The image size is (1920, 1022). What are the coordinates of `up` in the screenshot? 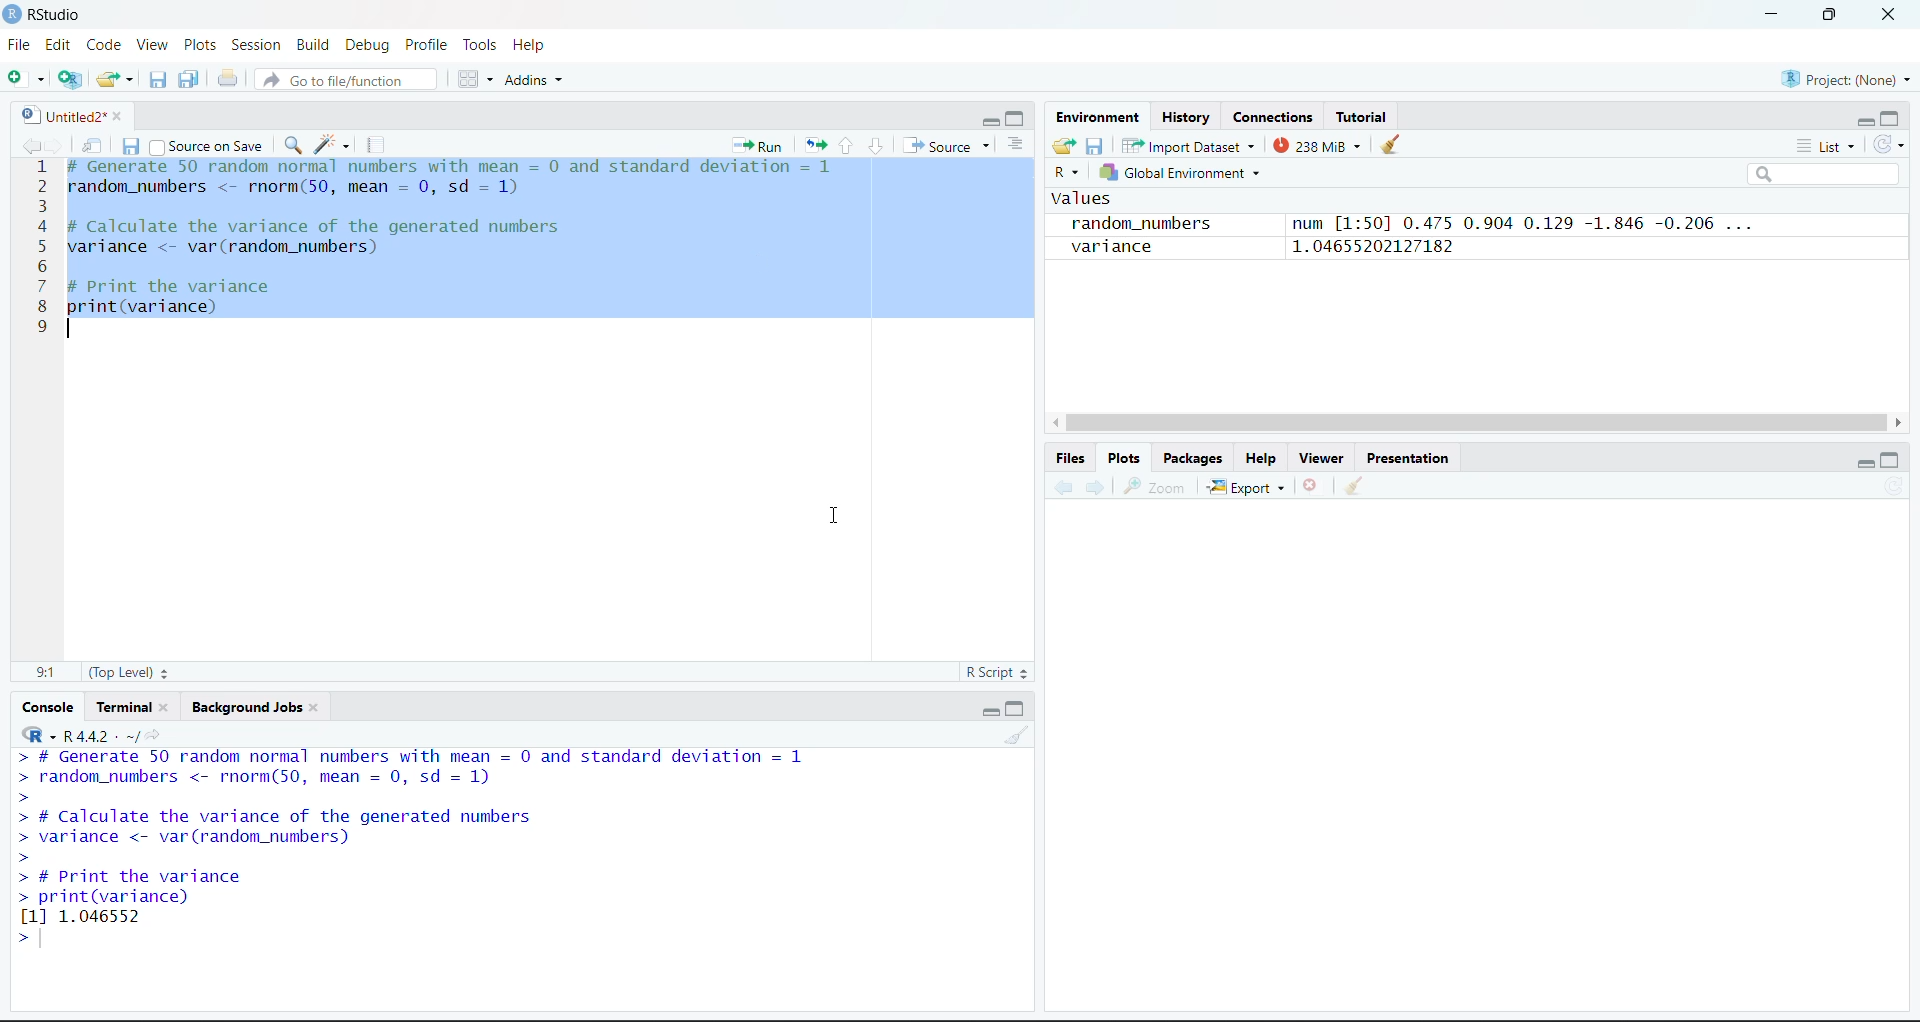 It's located at (846, 146).